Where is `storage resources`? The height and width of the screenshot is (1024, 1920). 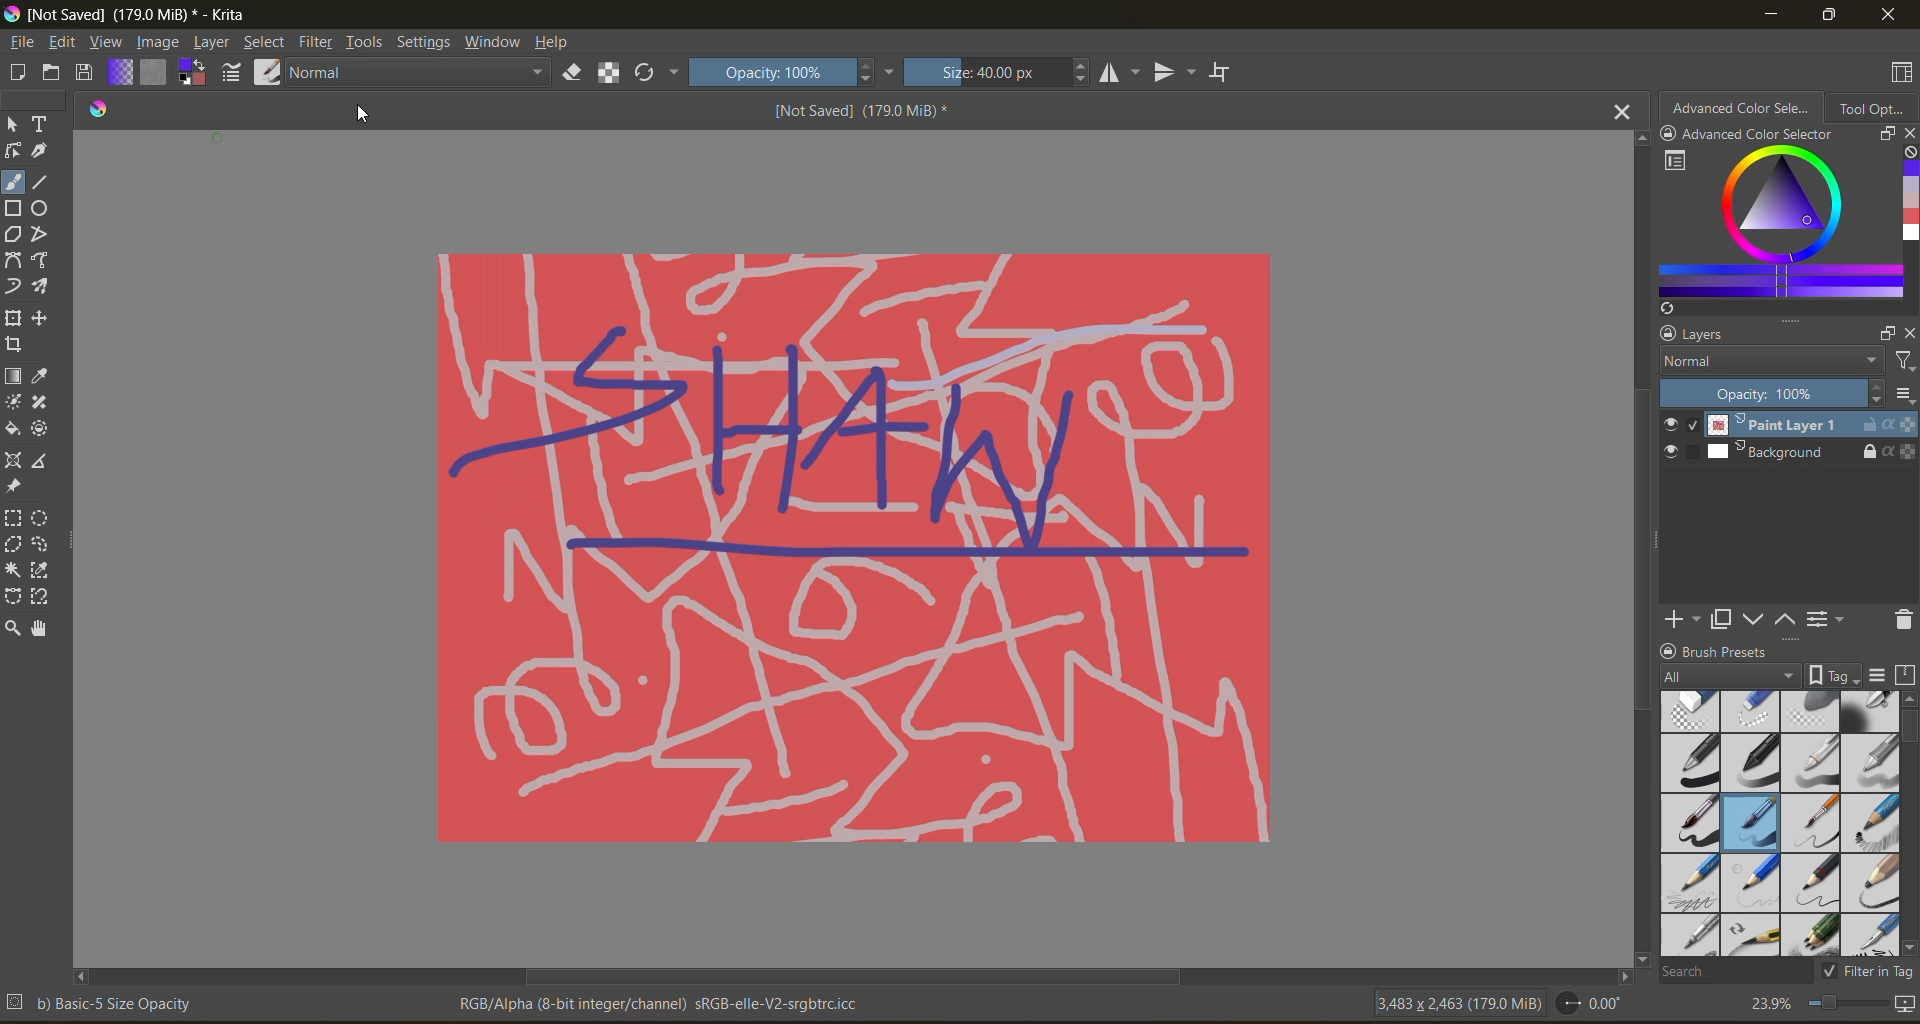
storage resources is located at coordinates (1906, 678).